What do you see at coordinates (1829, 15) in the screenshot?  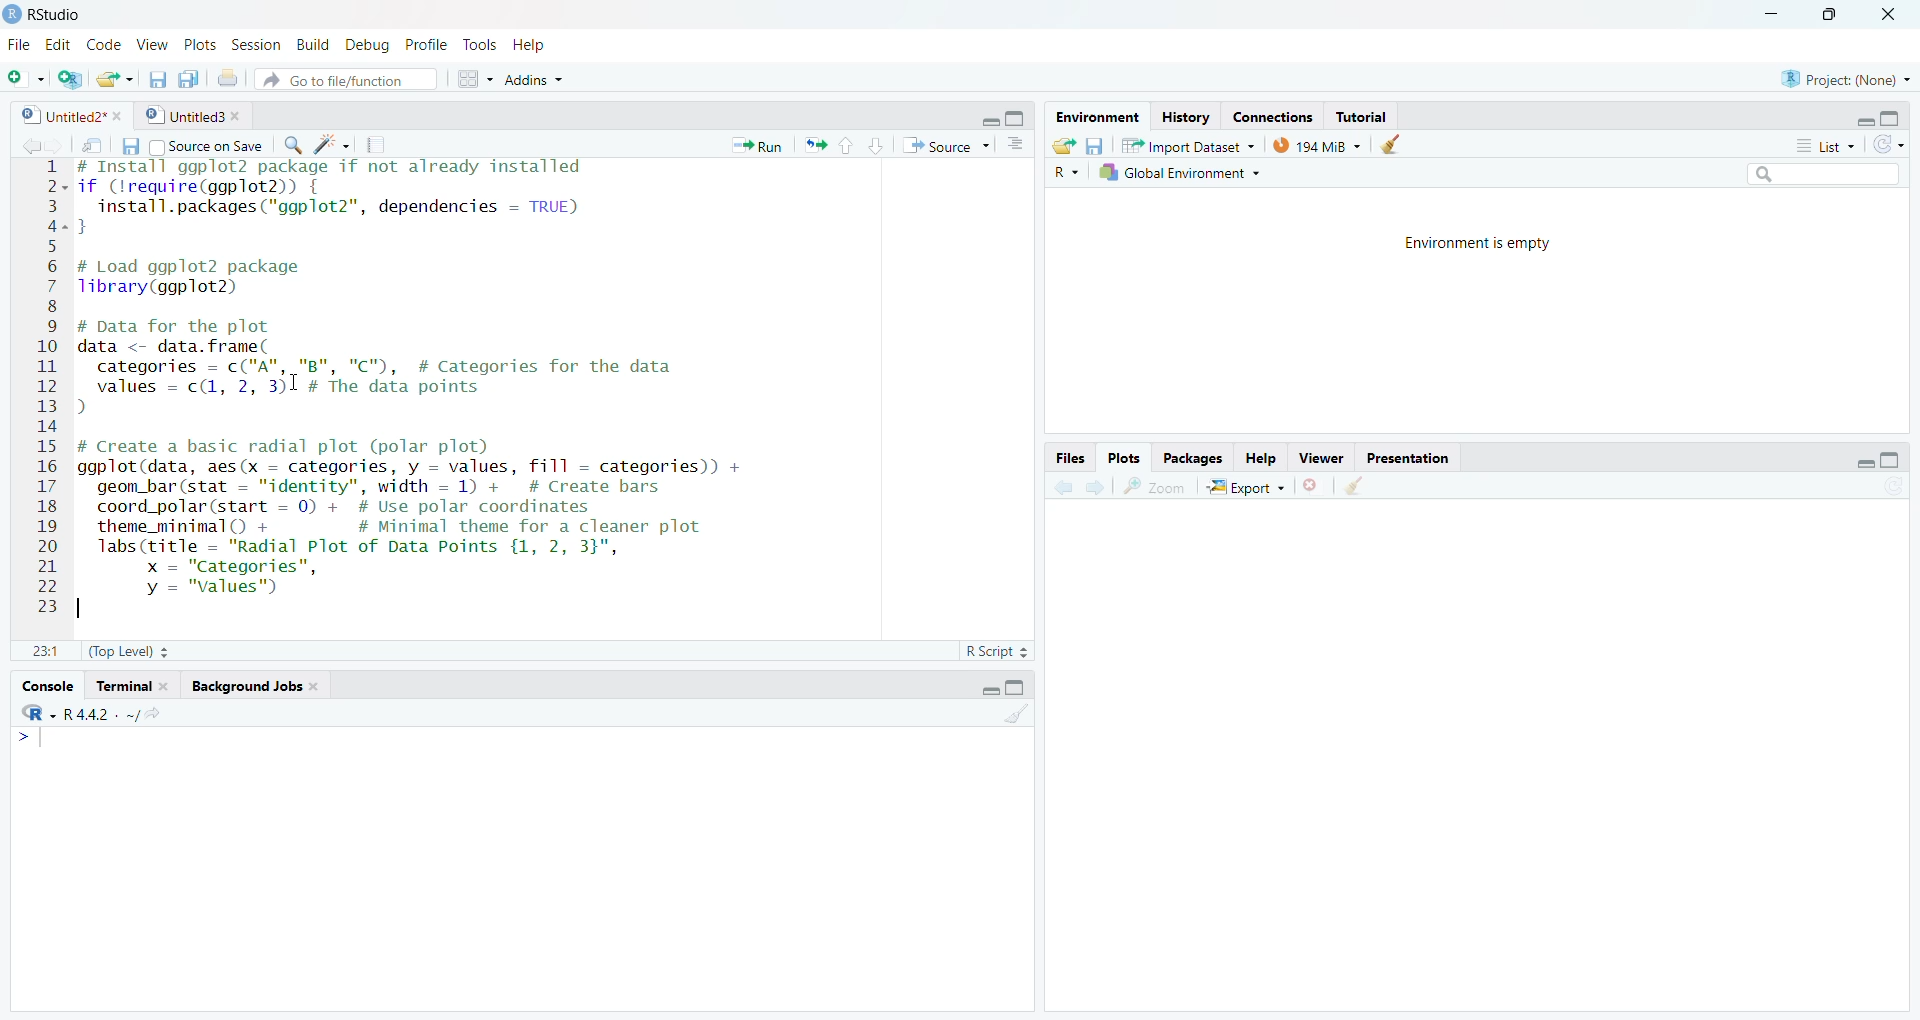 I see `Maximize` at bounding box center [1829, 15].